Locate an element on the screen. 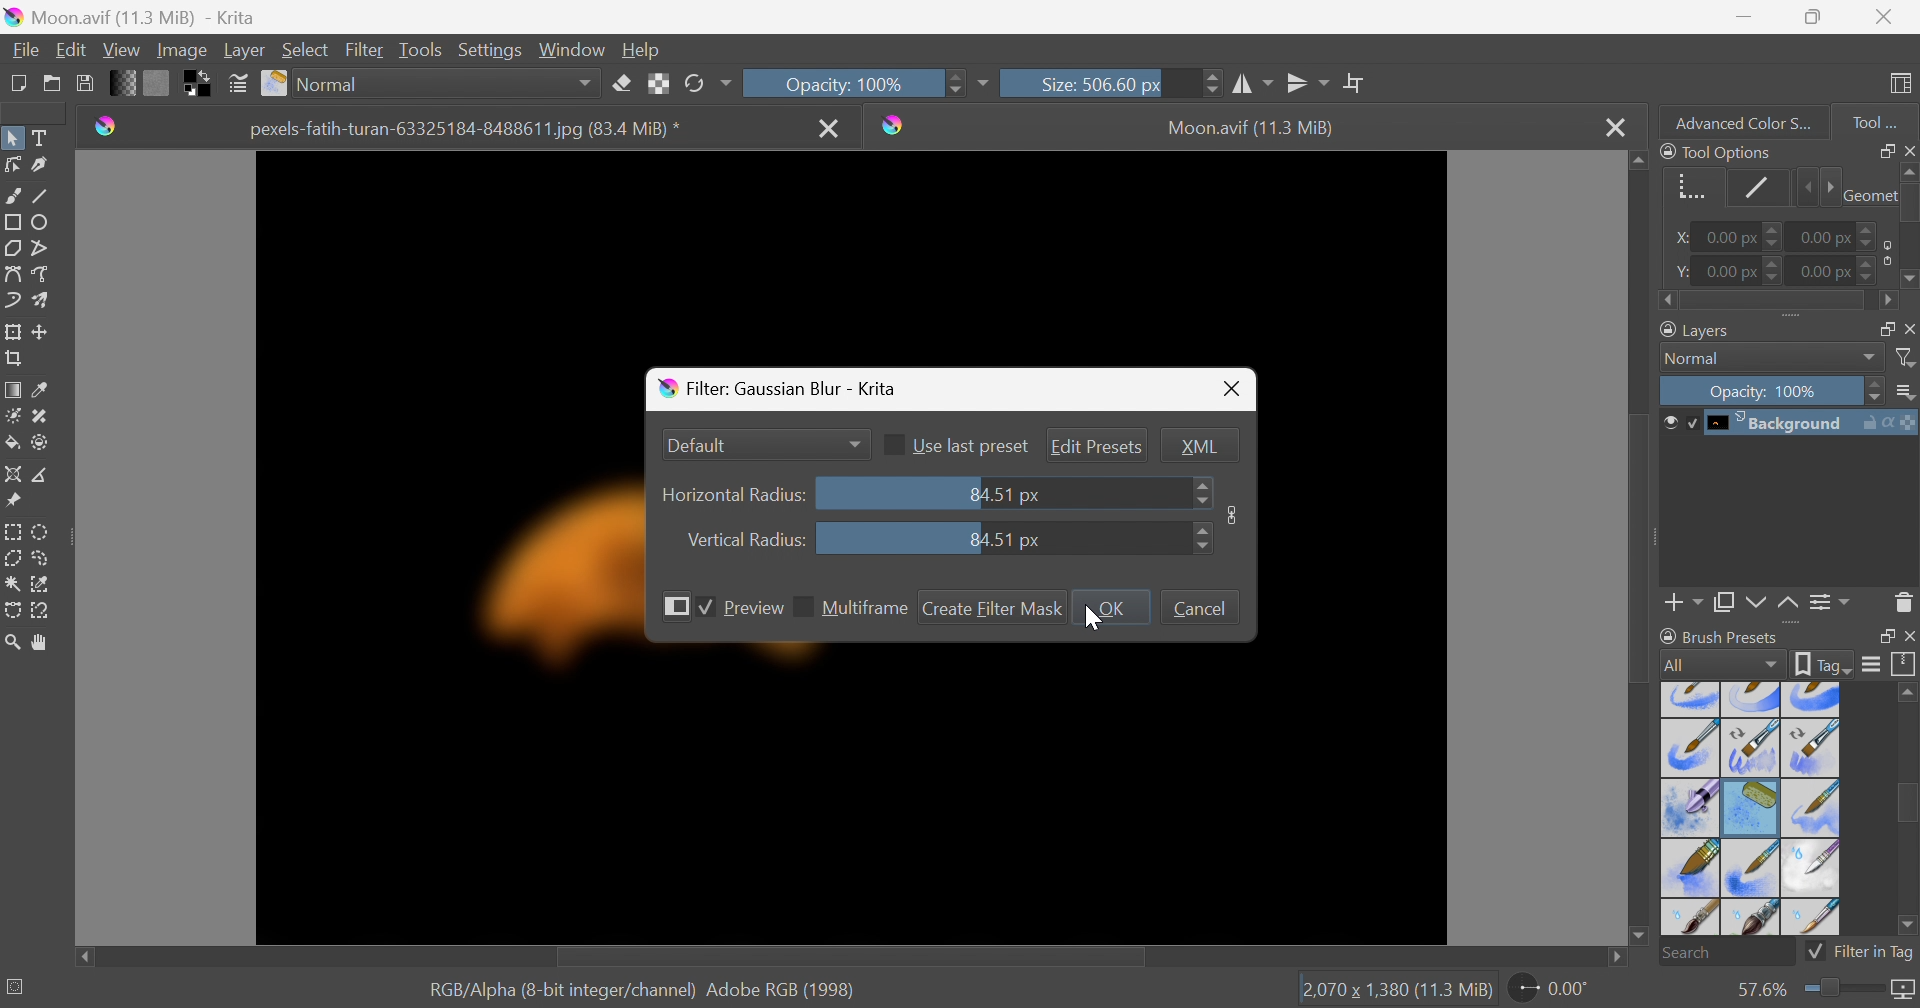 The height and width of the screenshot is (1008, 1920). Restore down is located at coordinates (1879, 327).